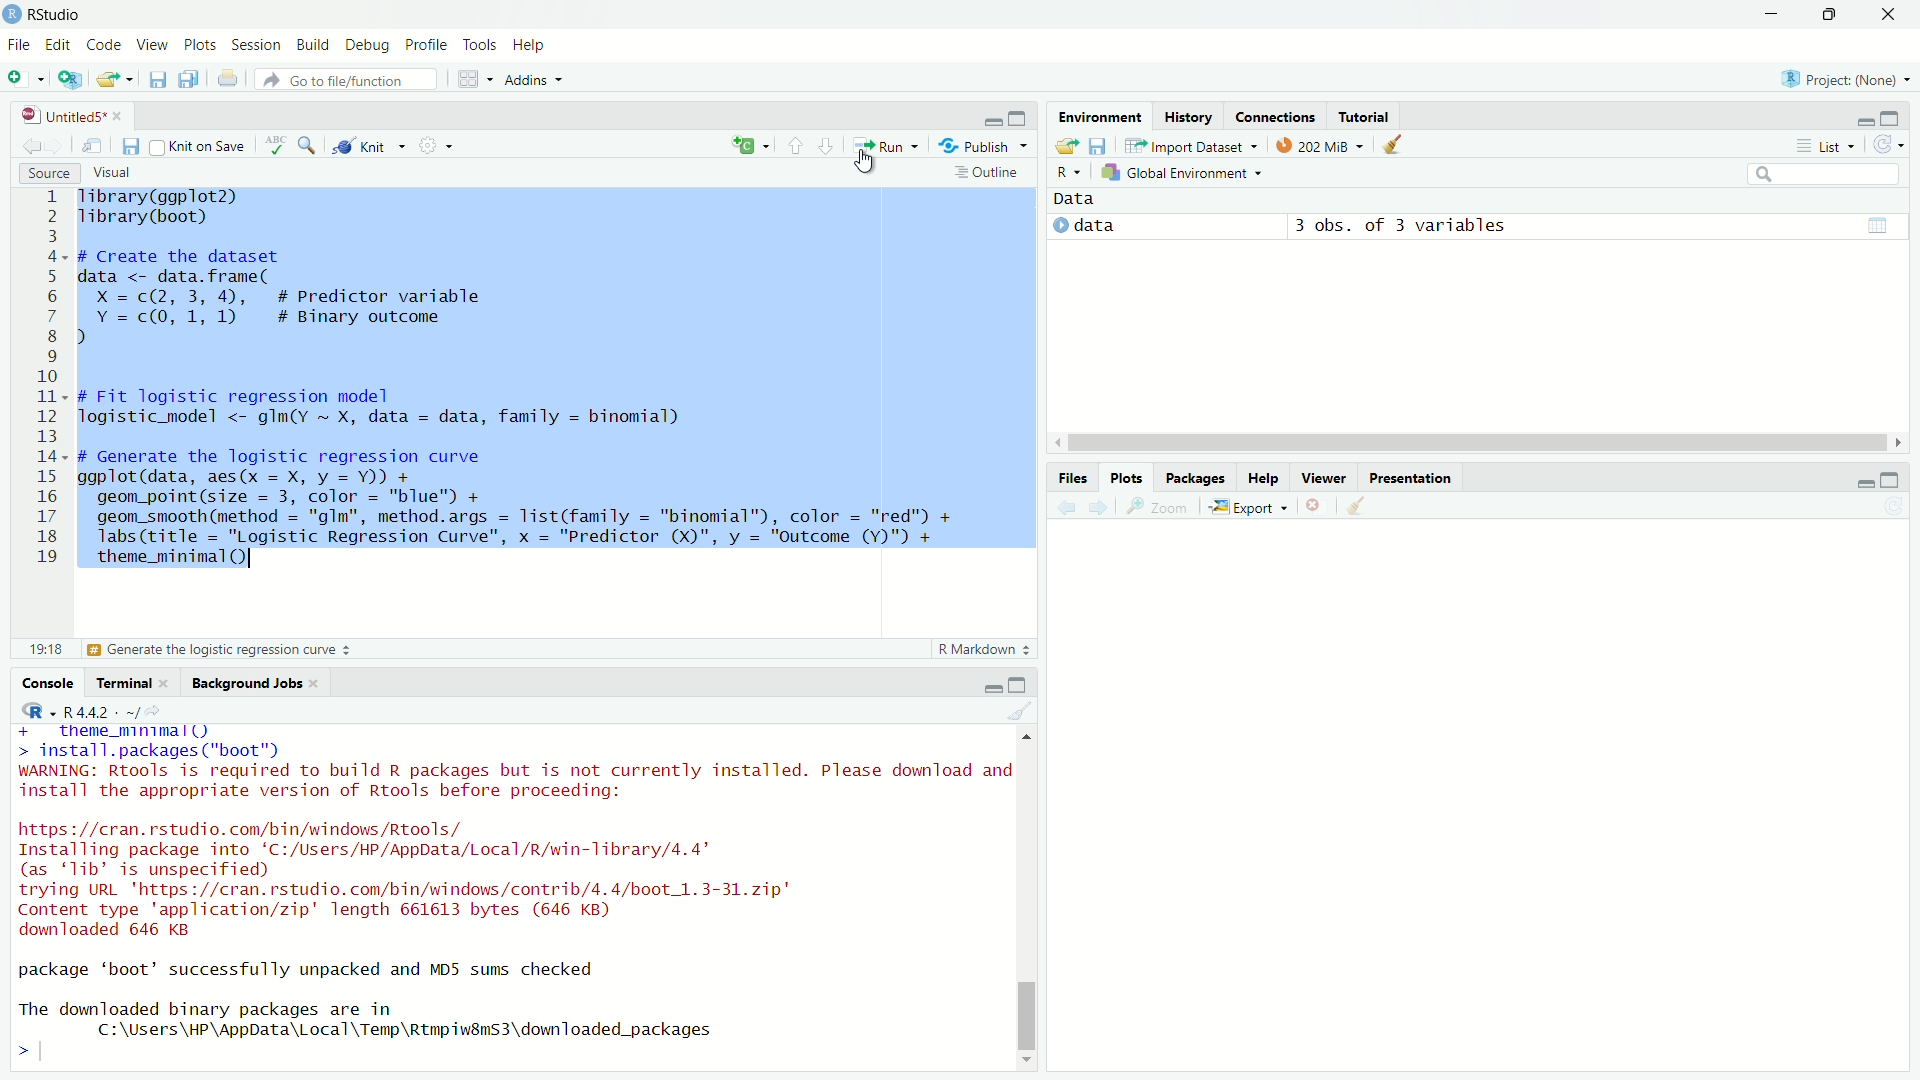 Image resolution: width=1920 pixels, height=1080 pixels. What do you see at coordinates (990, 171) in the screenshot?
I see `Outline` at bounding box center [990, 171].